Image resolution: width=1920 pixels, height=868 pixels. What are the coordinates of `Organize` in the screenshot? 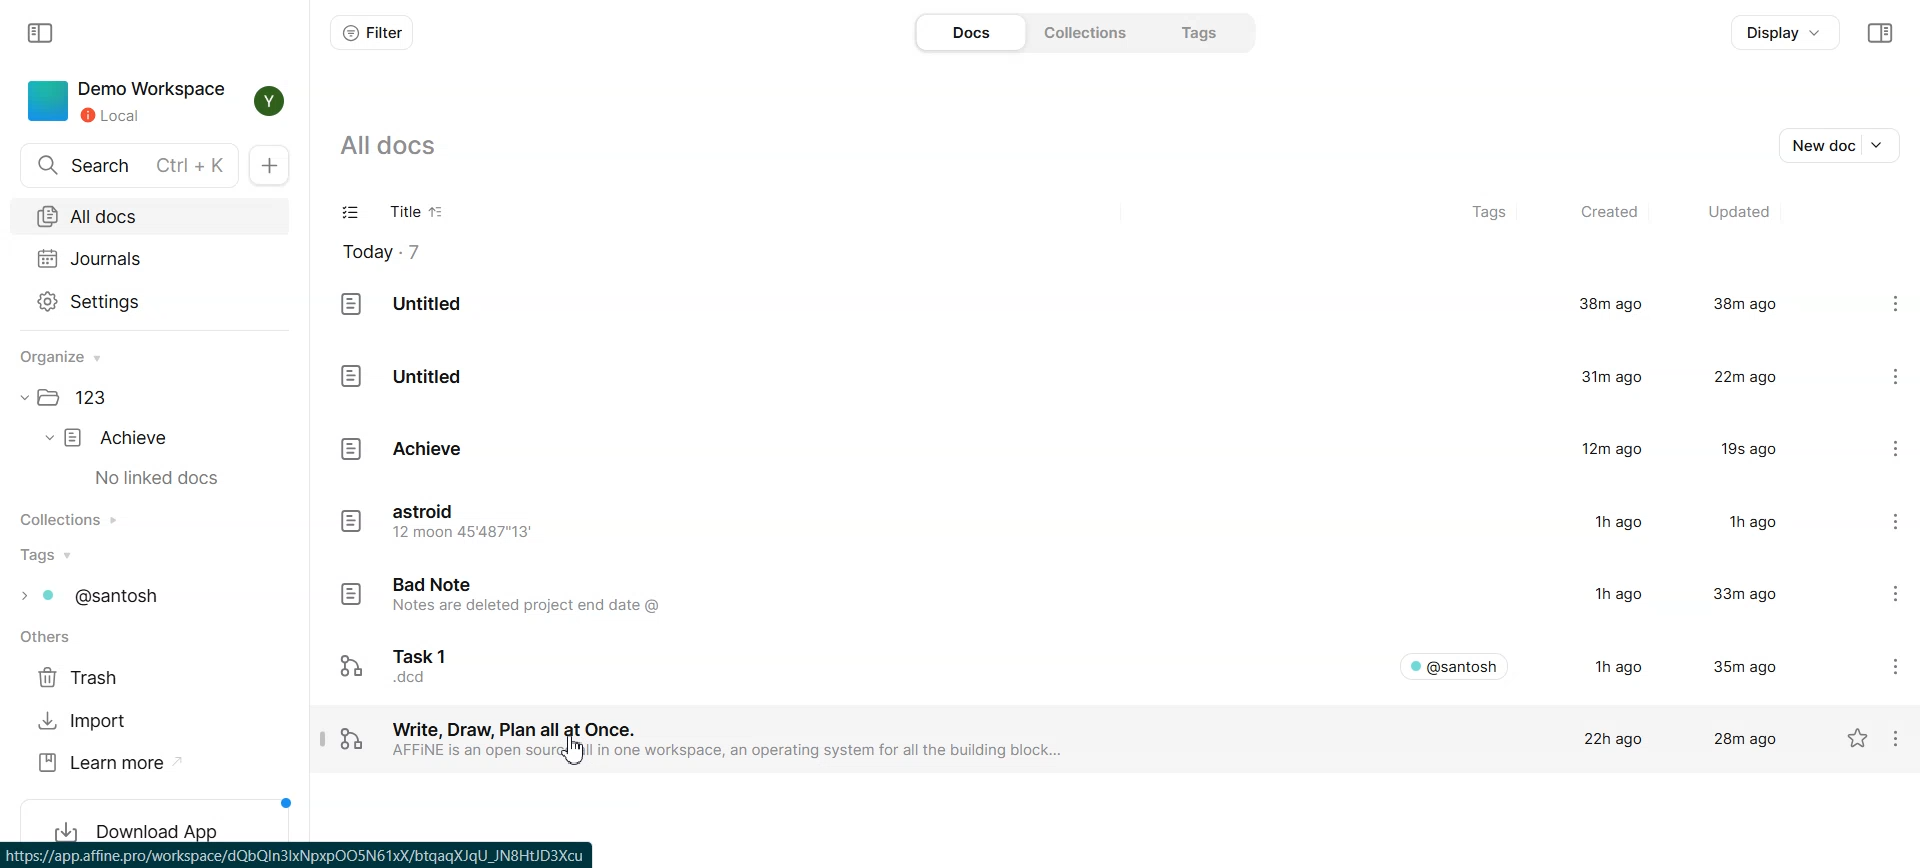 It's located at (70, 357).